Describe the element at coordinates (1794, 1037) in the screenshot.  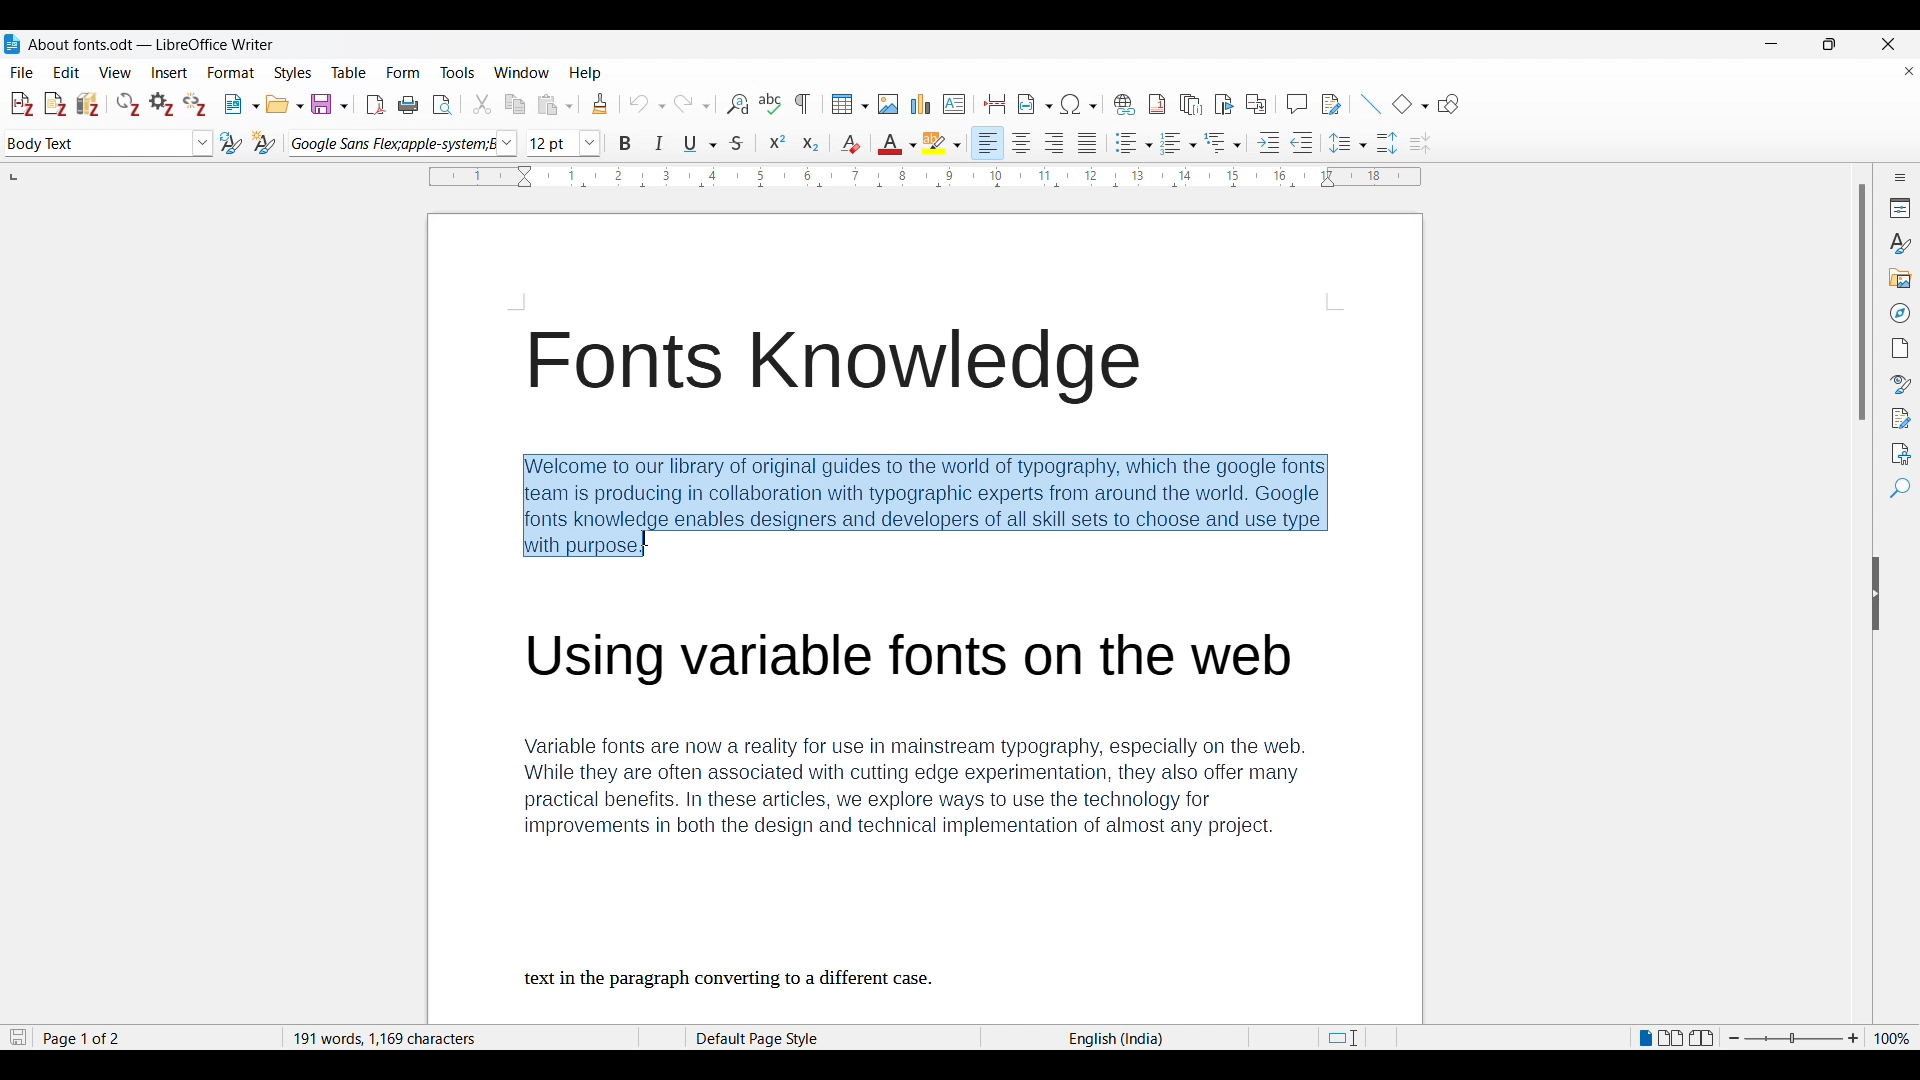
I see `Zoom slider` at that location.